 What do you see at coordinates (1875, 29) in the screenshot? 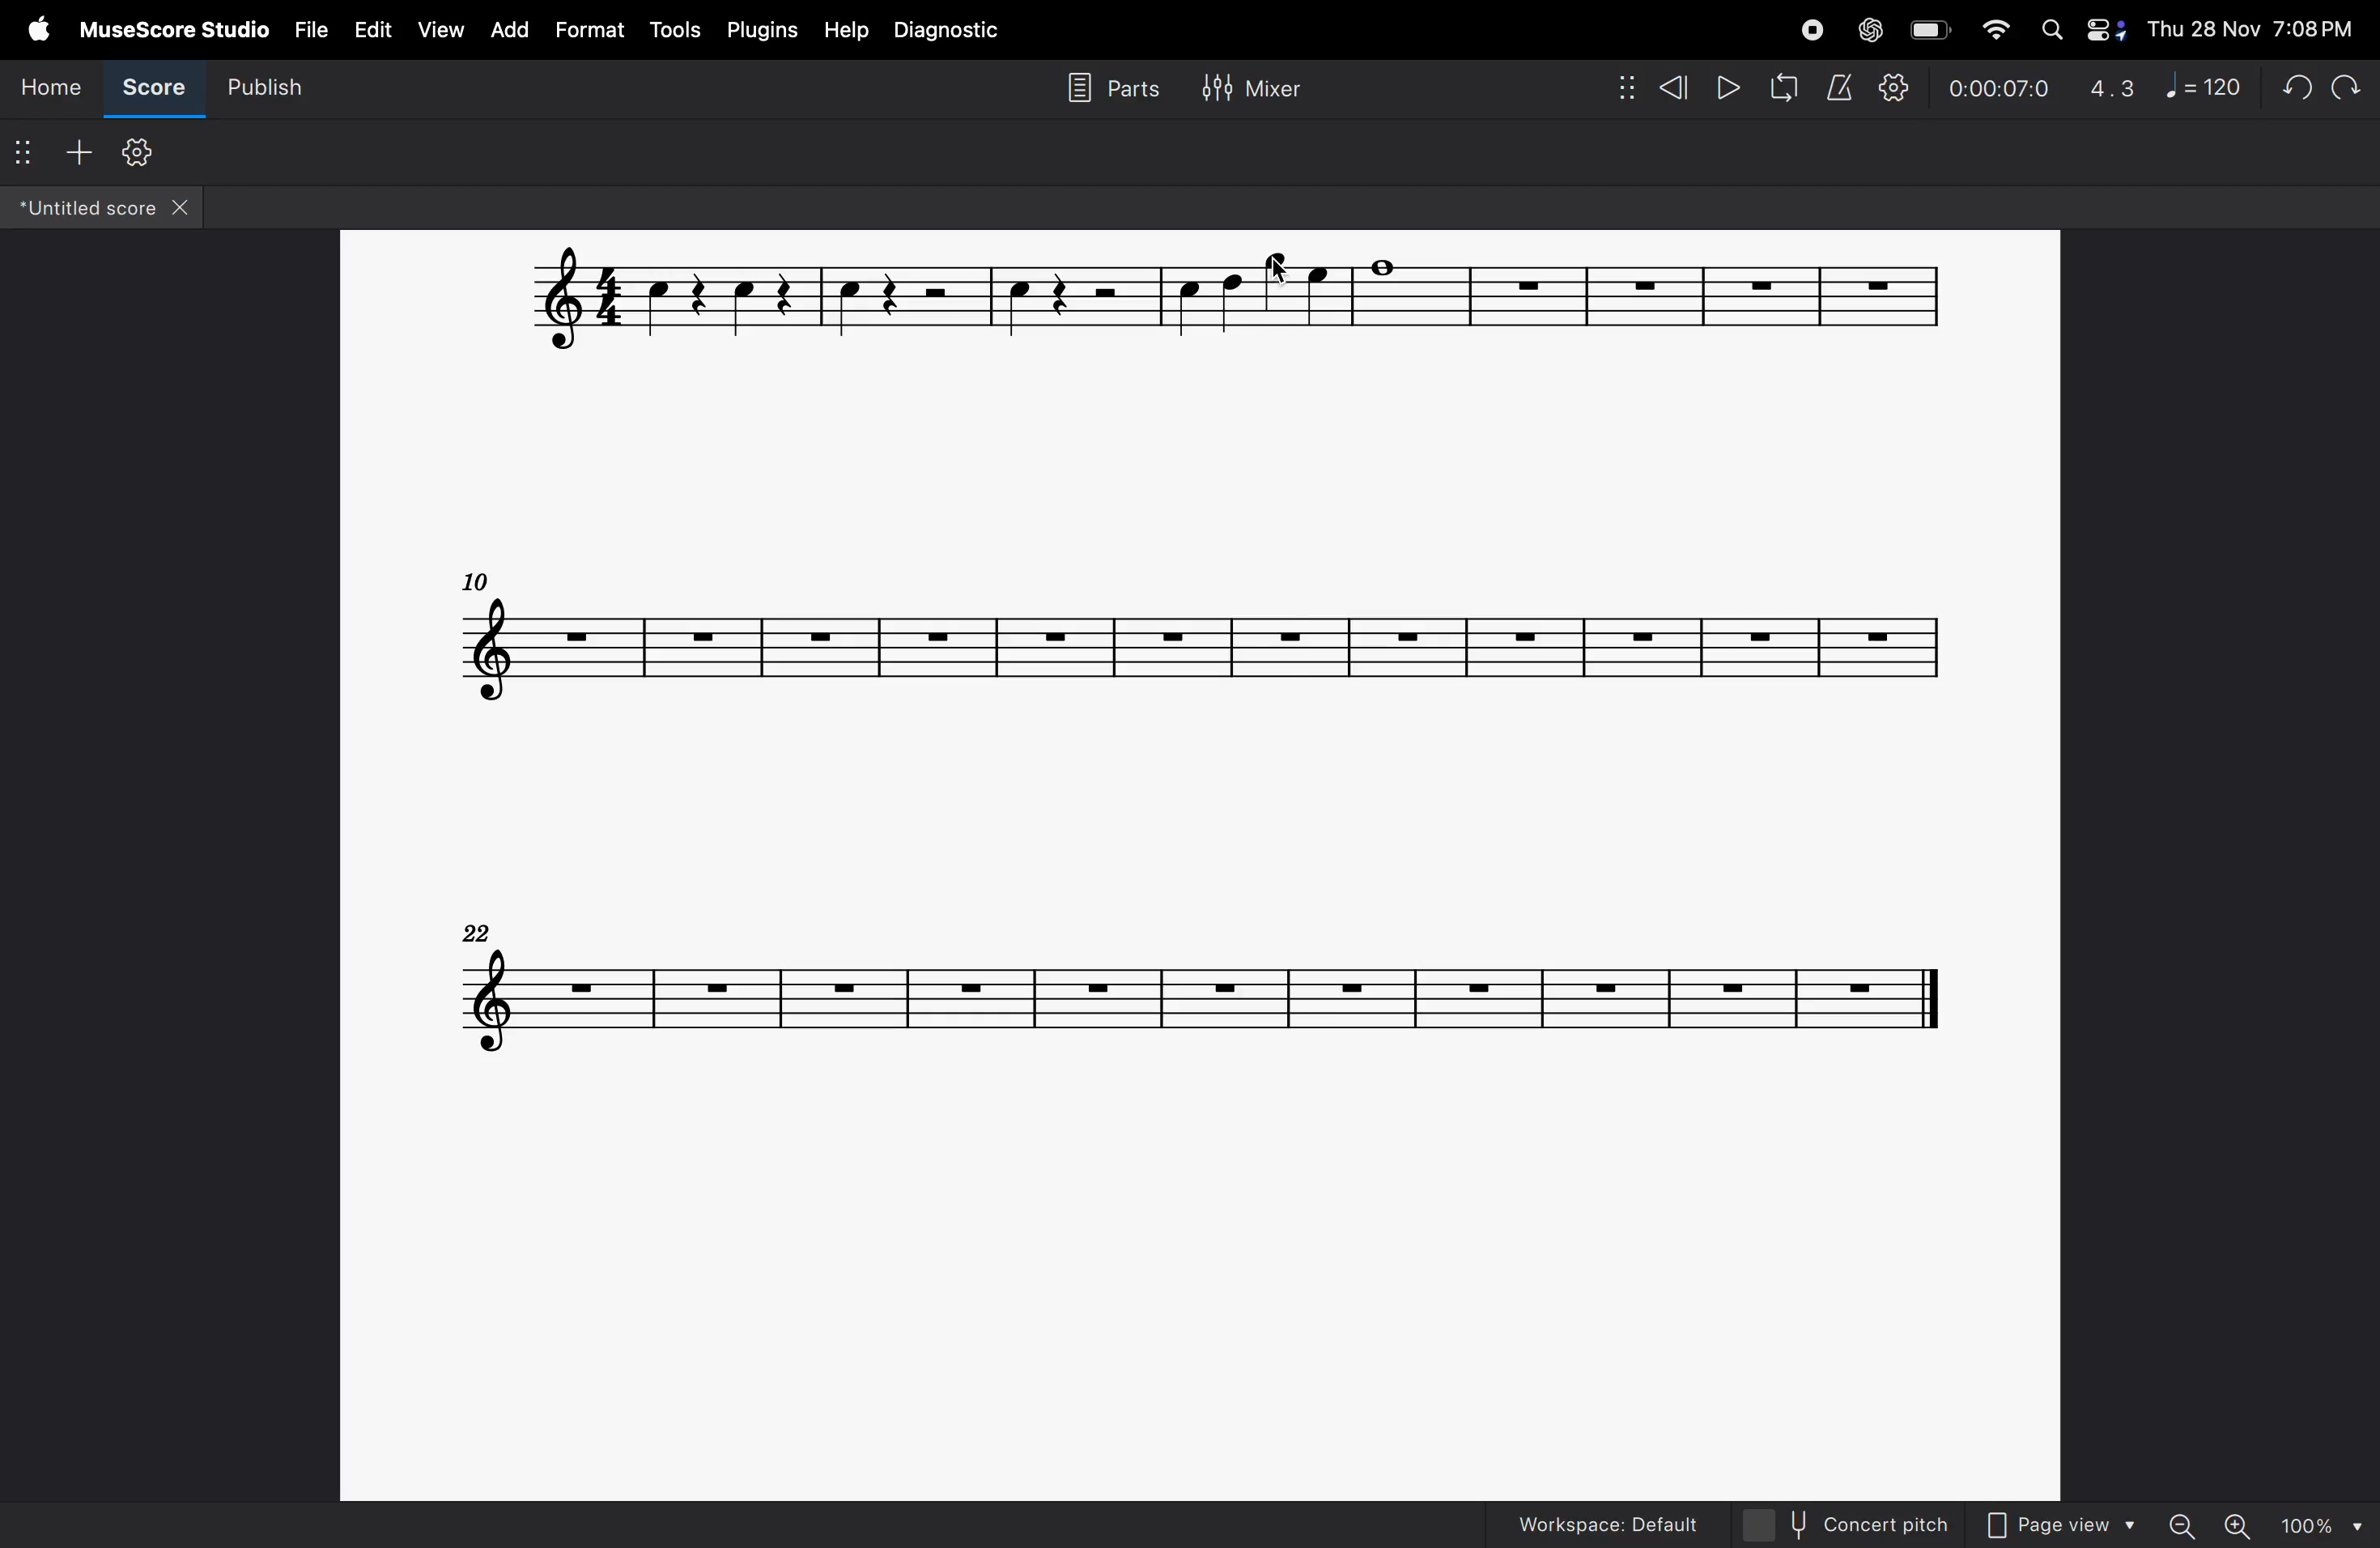
I see `chatgpt` at bounding box center [1875, 29].